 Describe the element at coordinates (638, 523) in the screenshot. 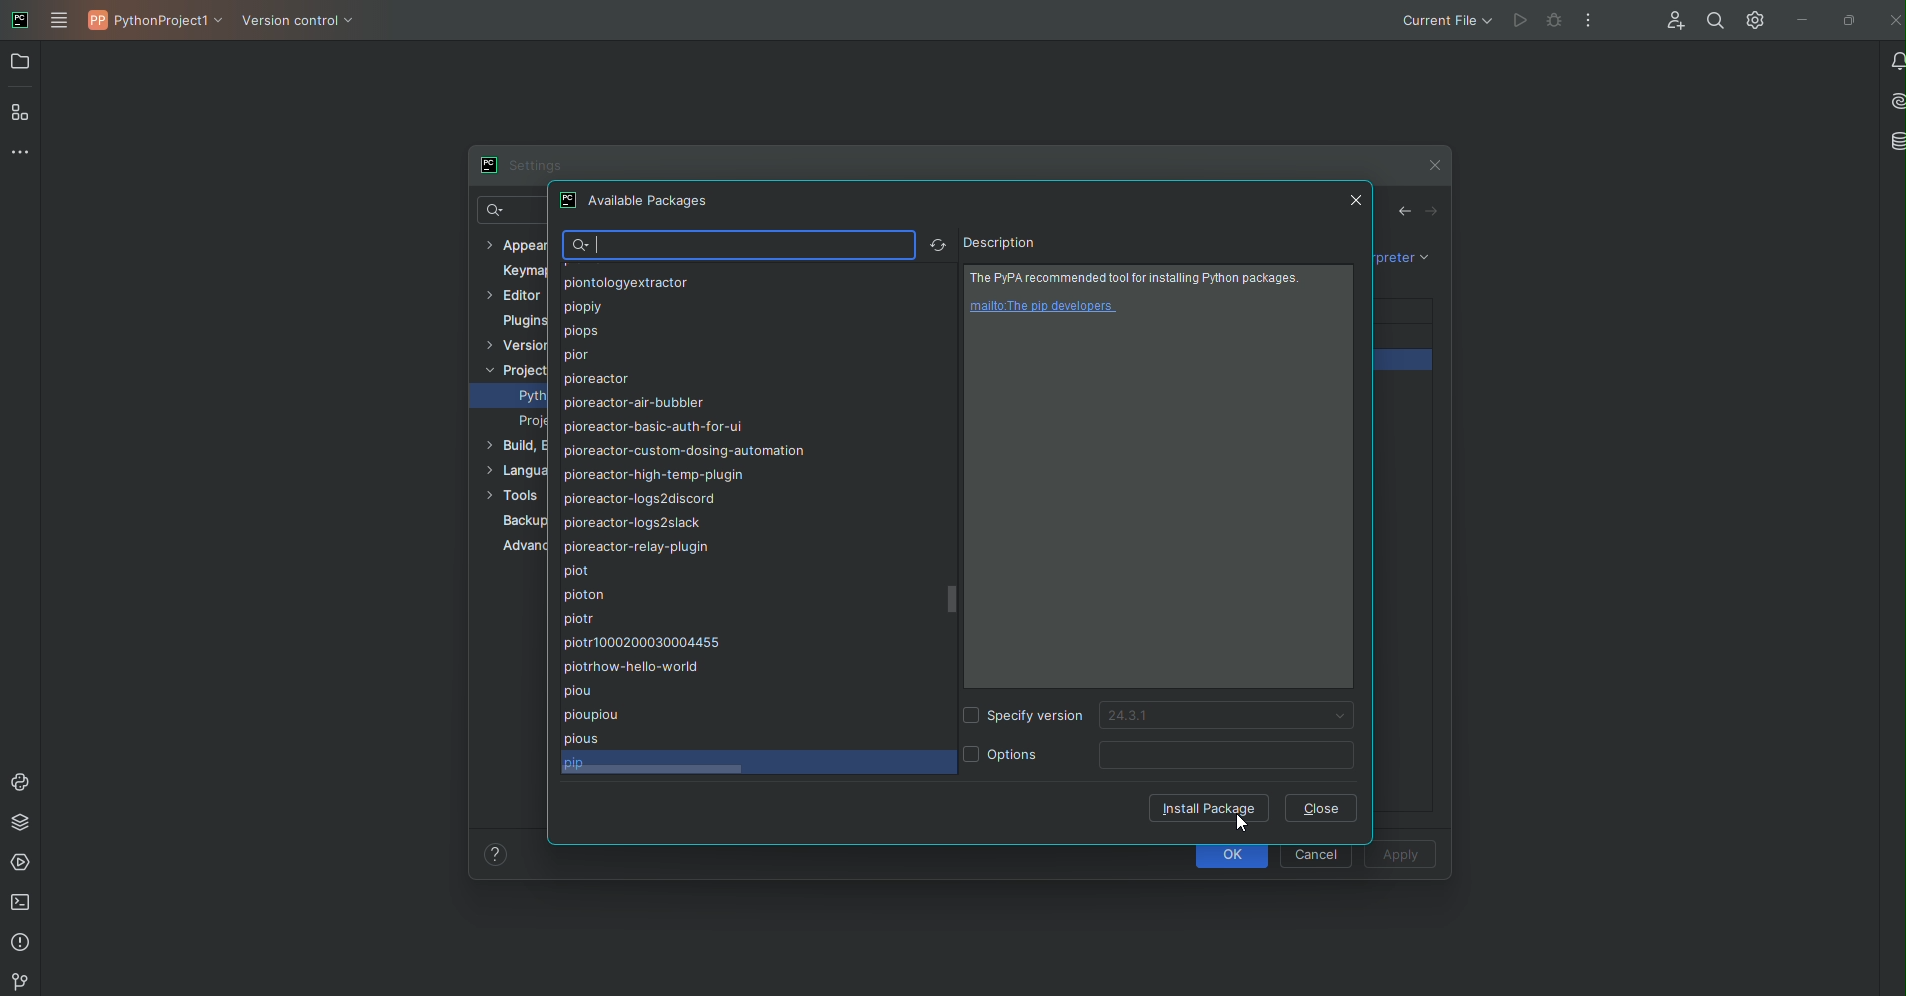

I see `pioreactor-log2slack` at that location.